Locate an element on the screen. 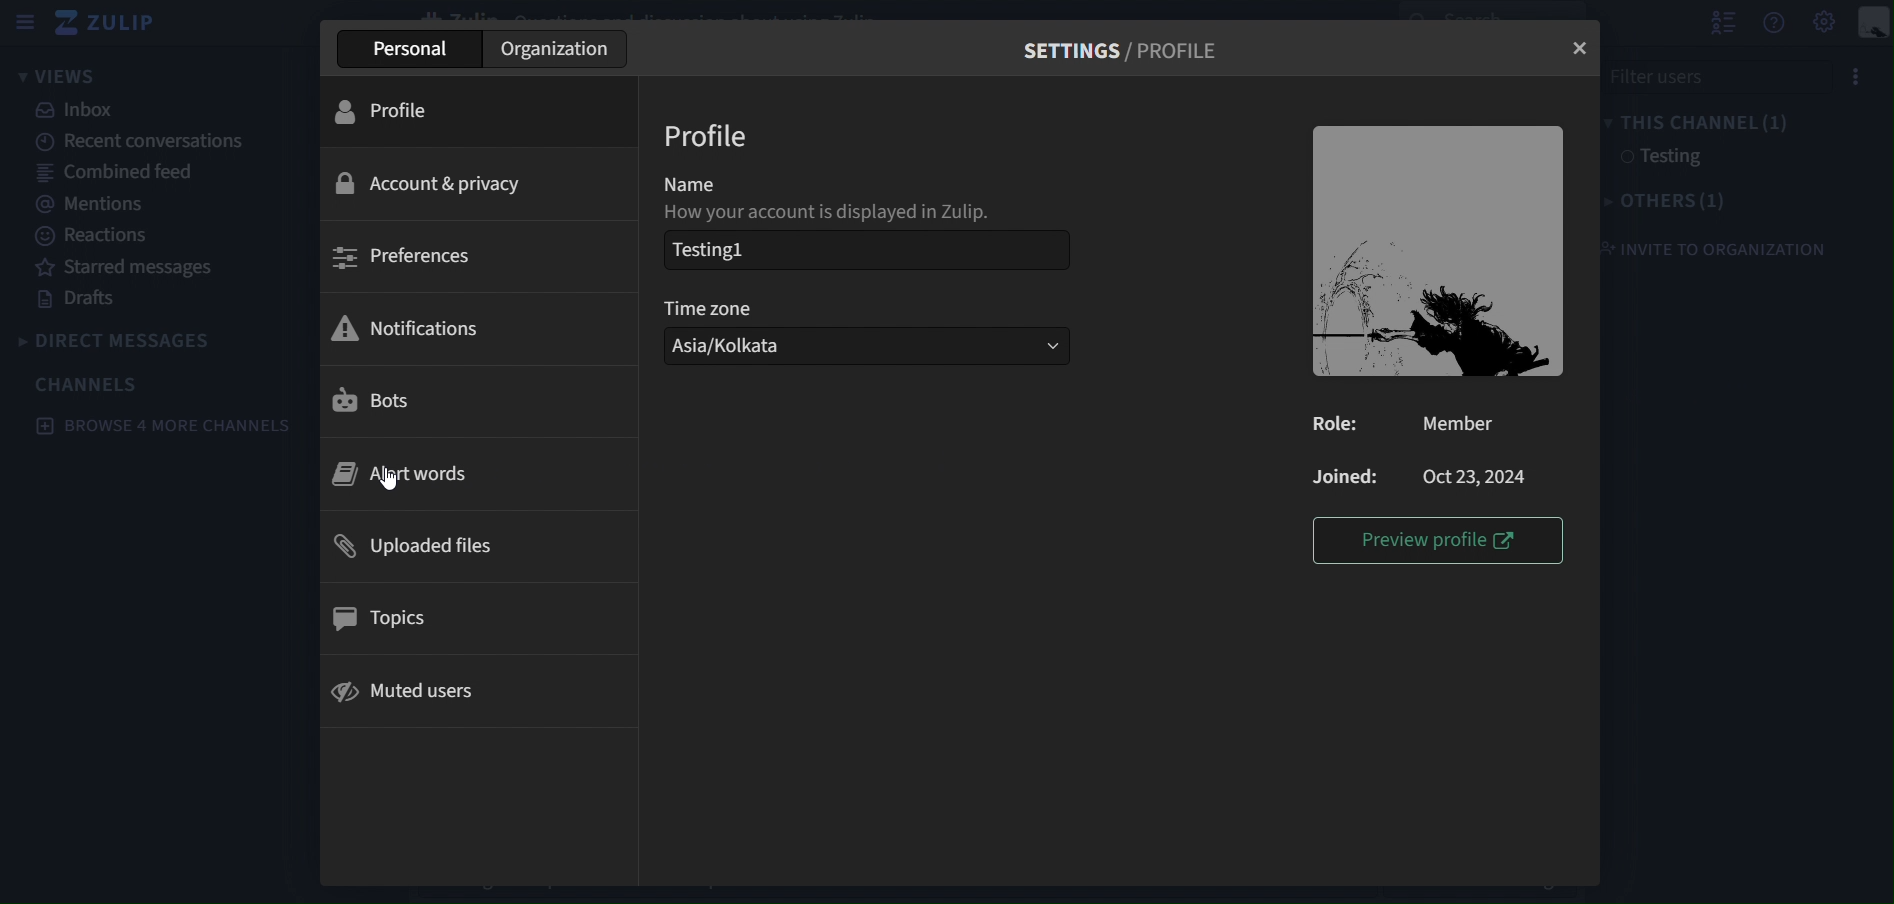 The width and height of the screenshot is (1894, 904). Testing1 is located at coordinates (861, 250).